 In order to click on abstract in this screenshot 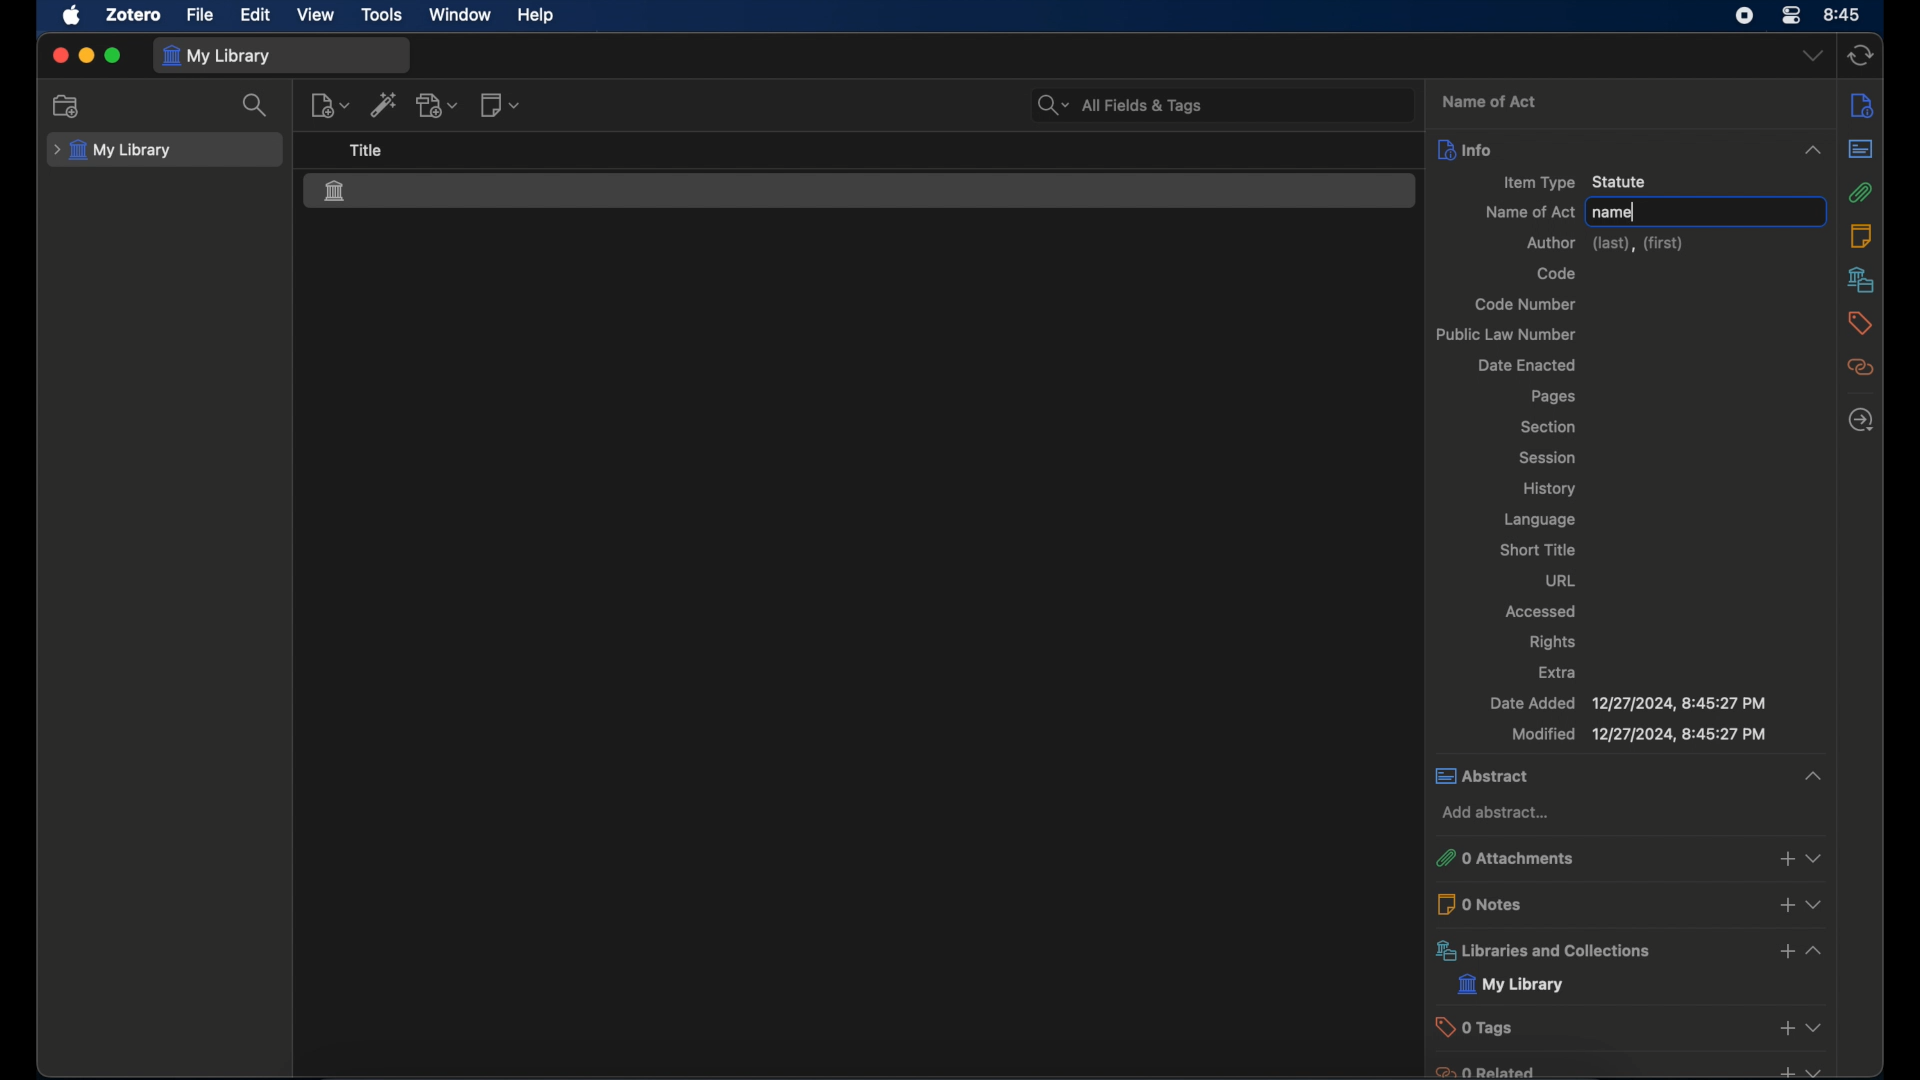, I will do `click(1861, 148)`.